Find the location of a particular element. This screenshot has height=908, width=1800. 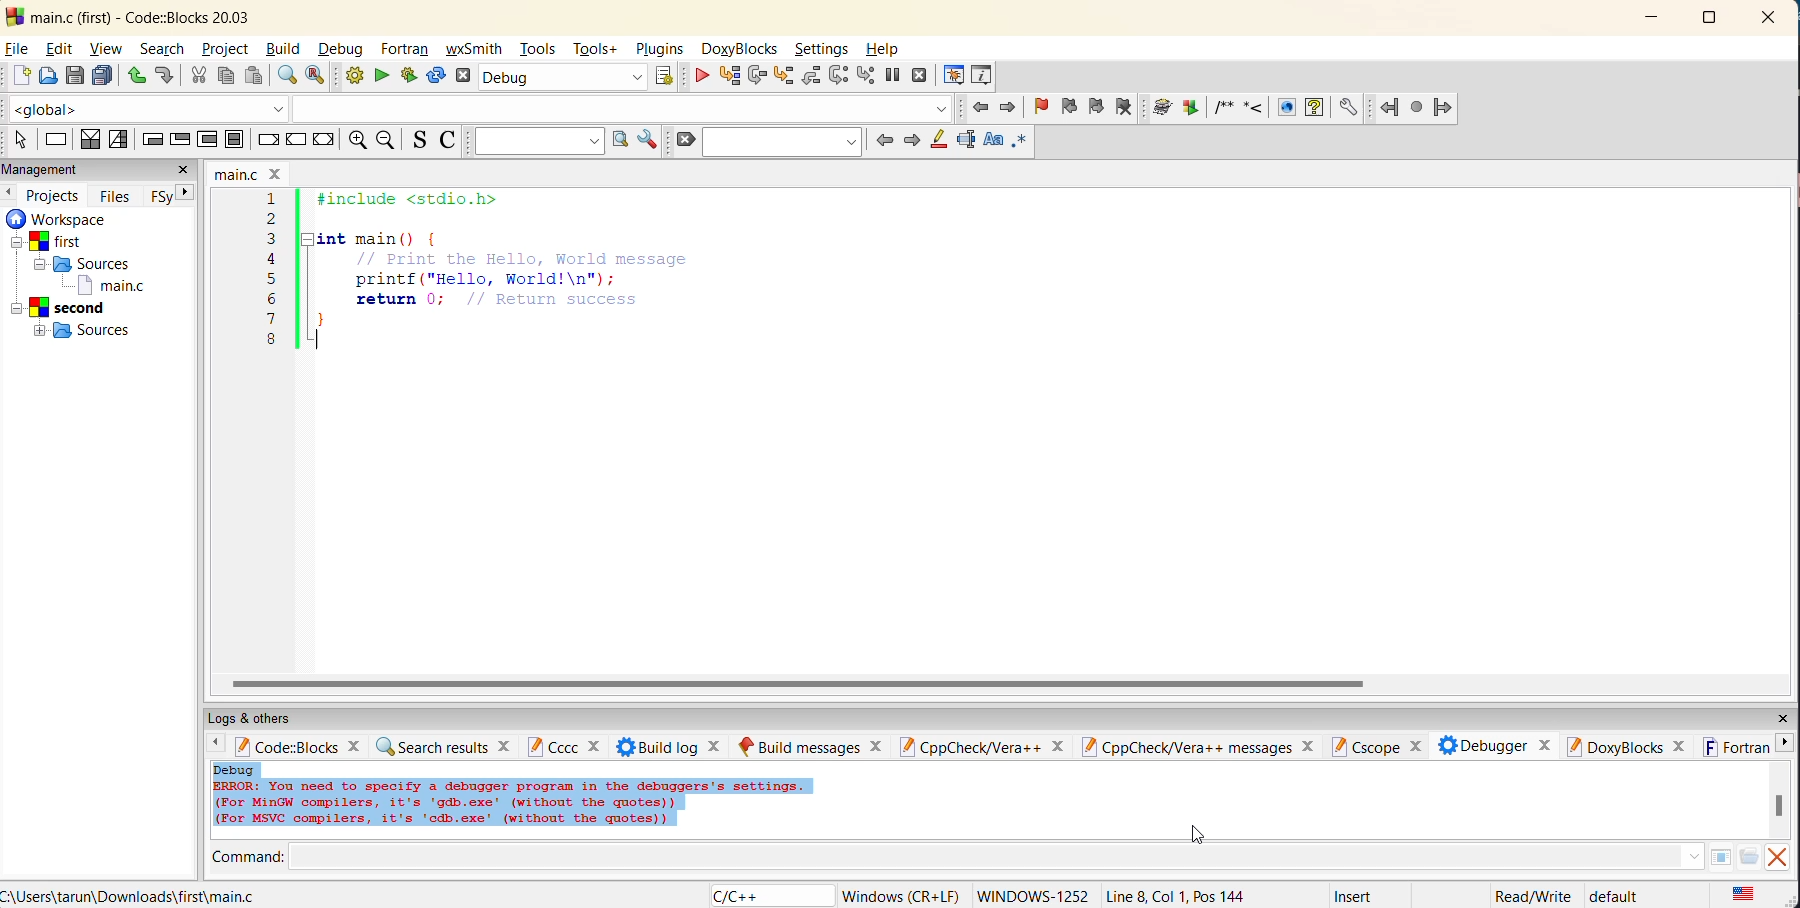

Jump forward is located at coordinates (1442, 108).